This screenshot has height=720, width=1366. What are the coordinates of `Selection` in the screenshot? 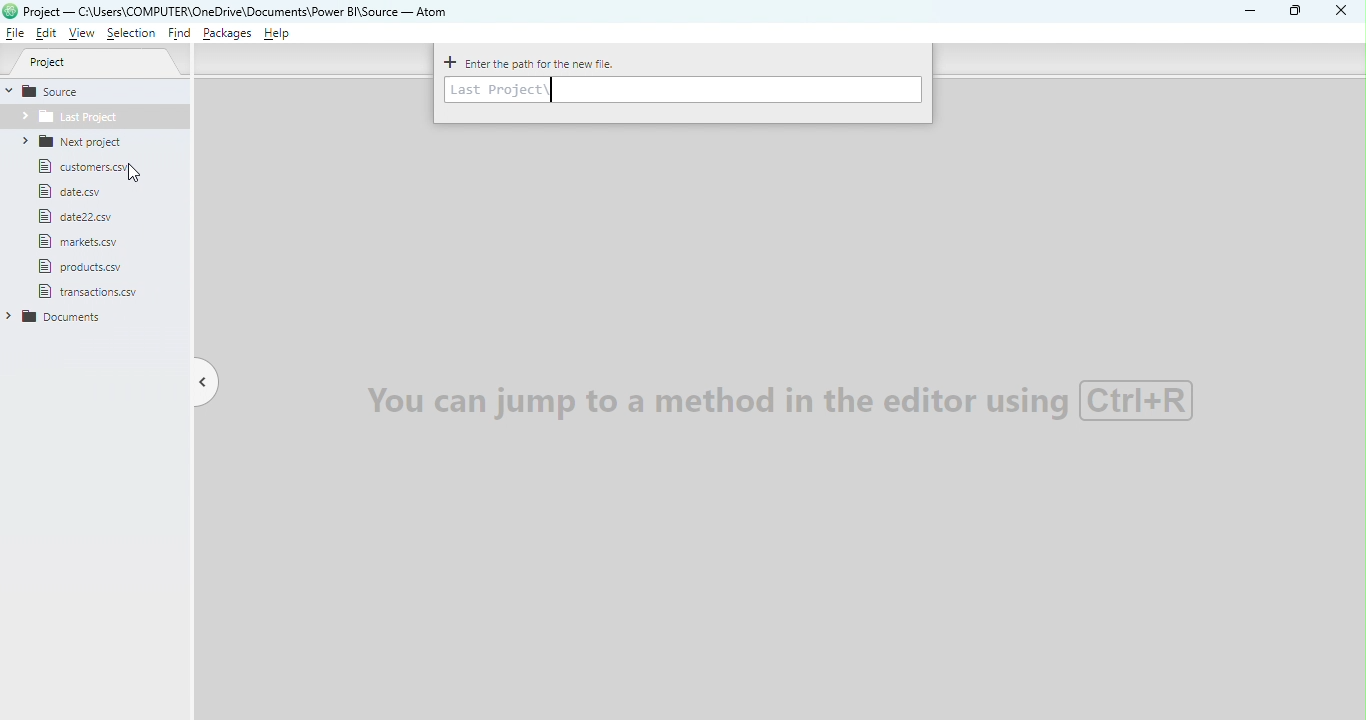 It's located at (131, 34).